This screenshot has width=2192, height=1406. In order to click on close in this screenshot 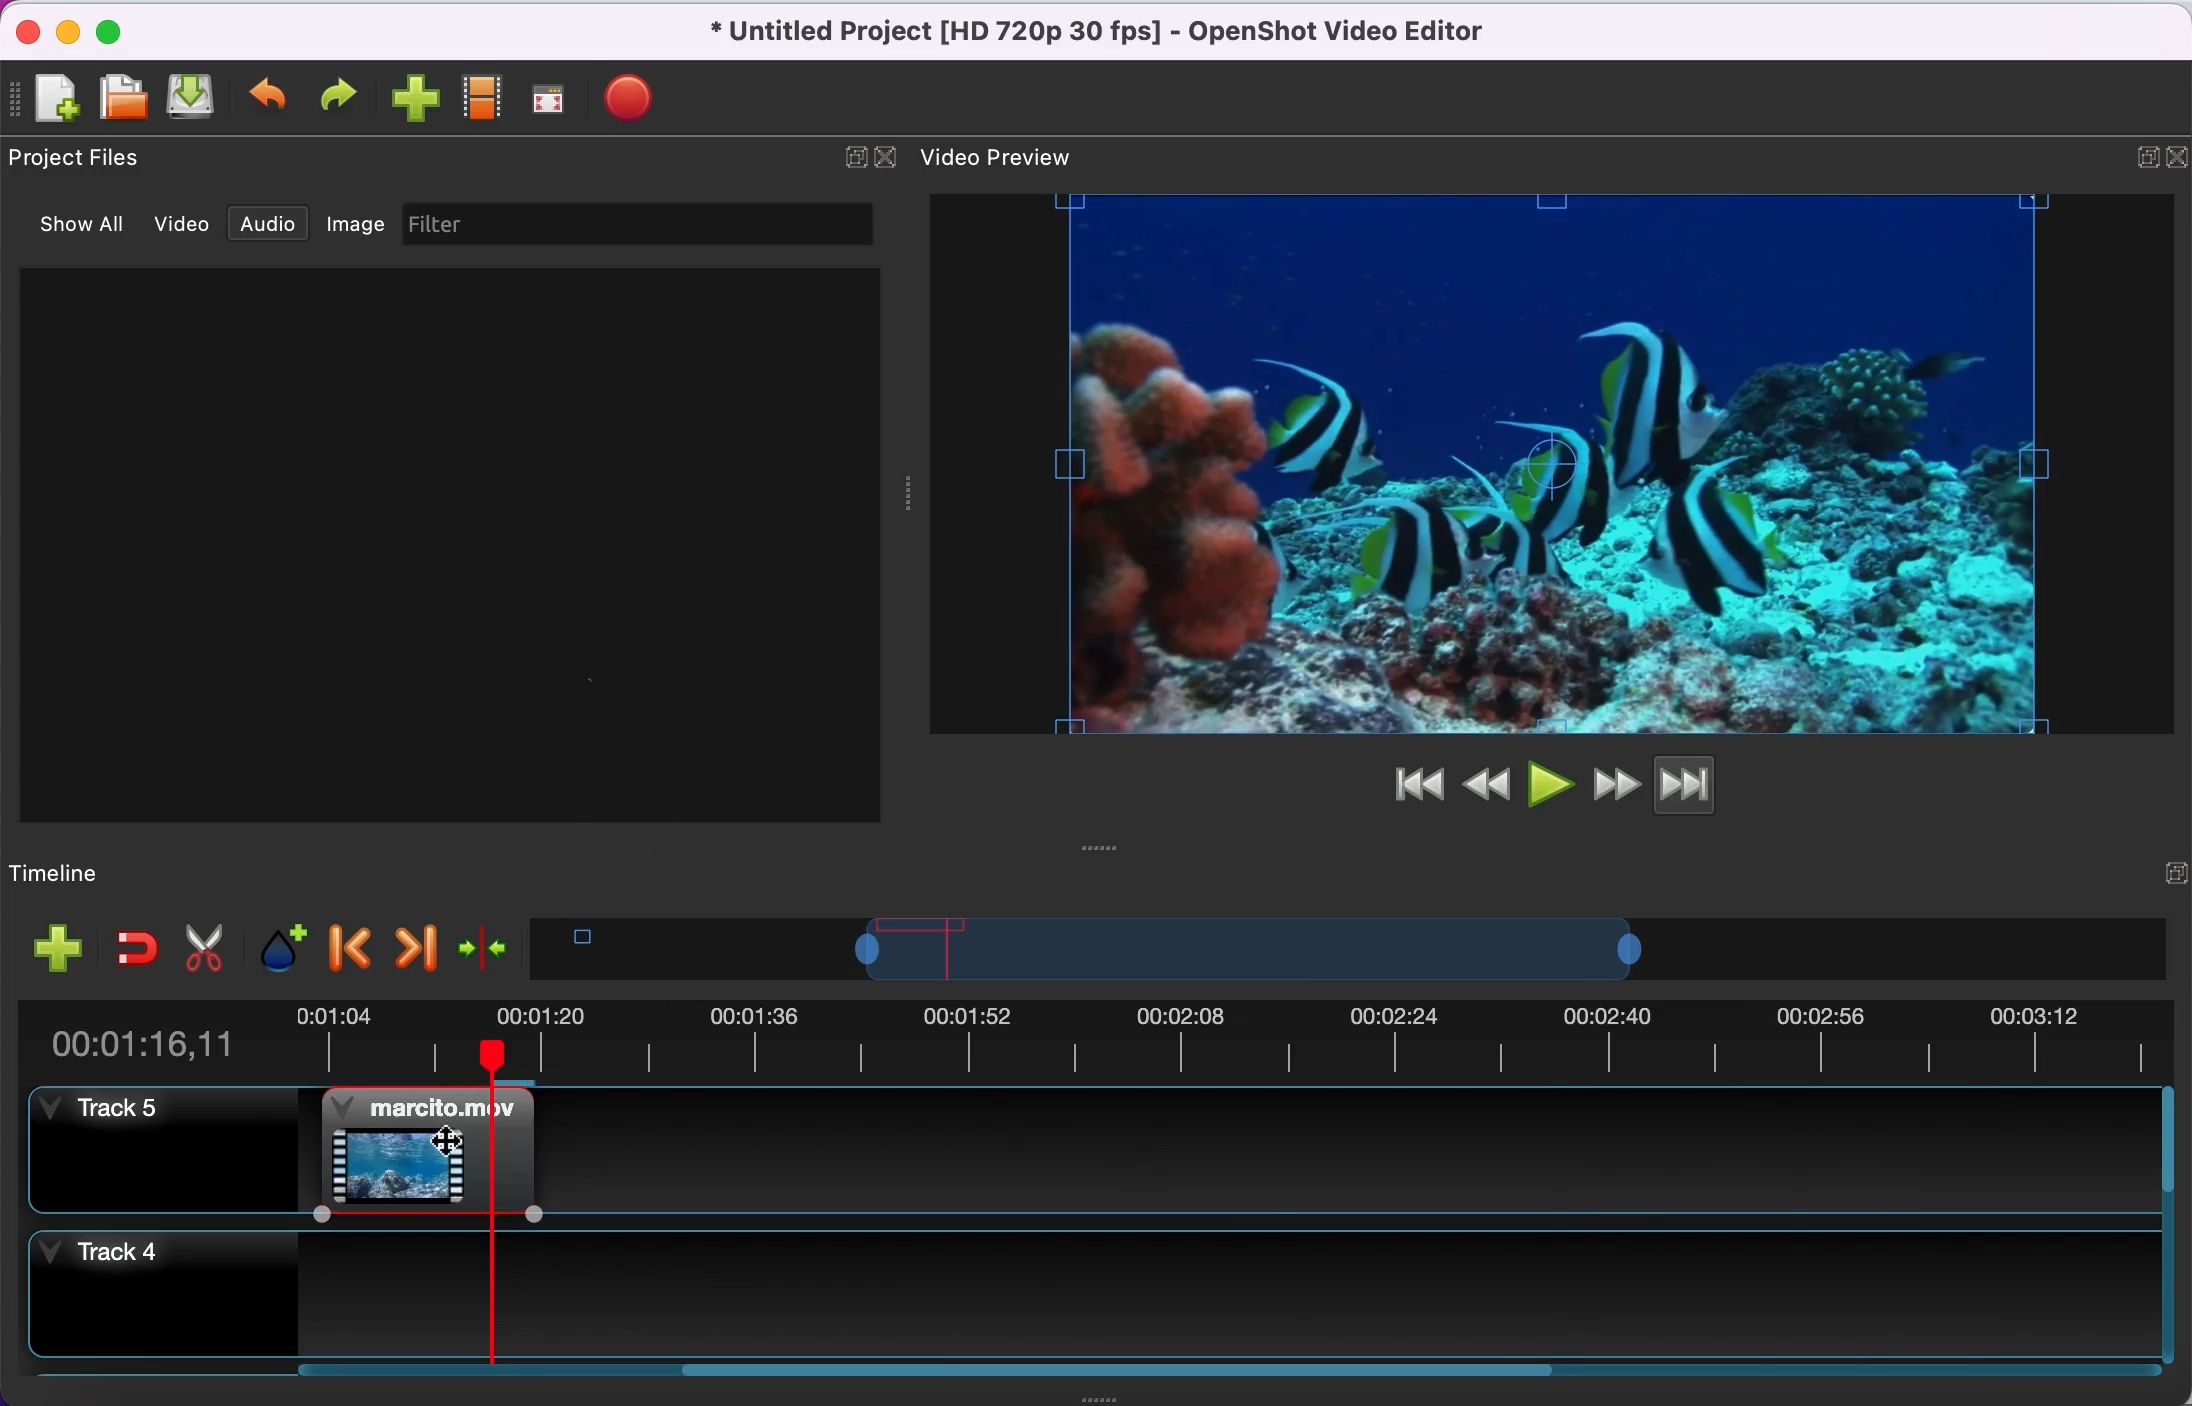, I will do `click(23, 29)`.